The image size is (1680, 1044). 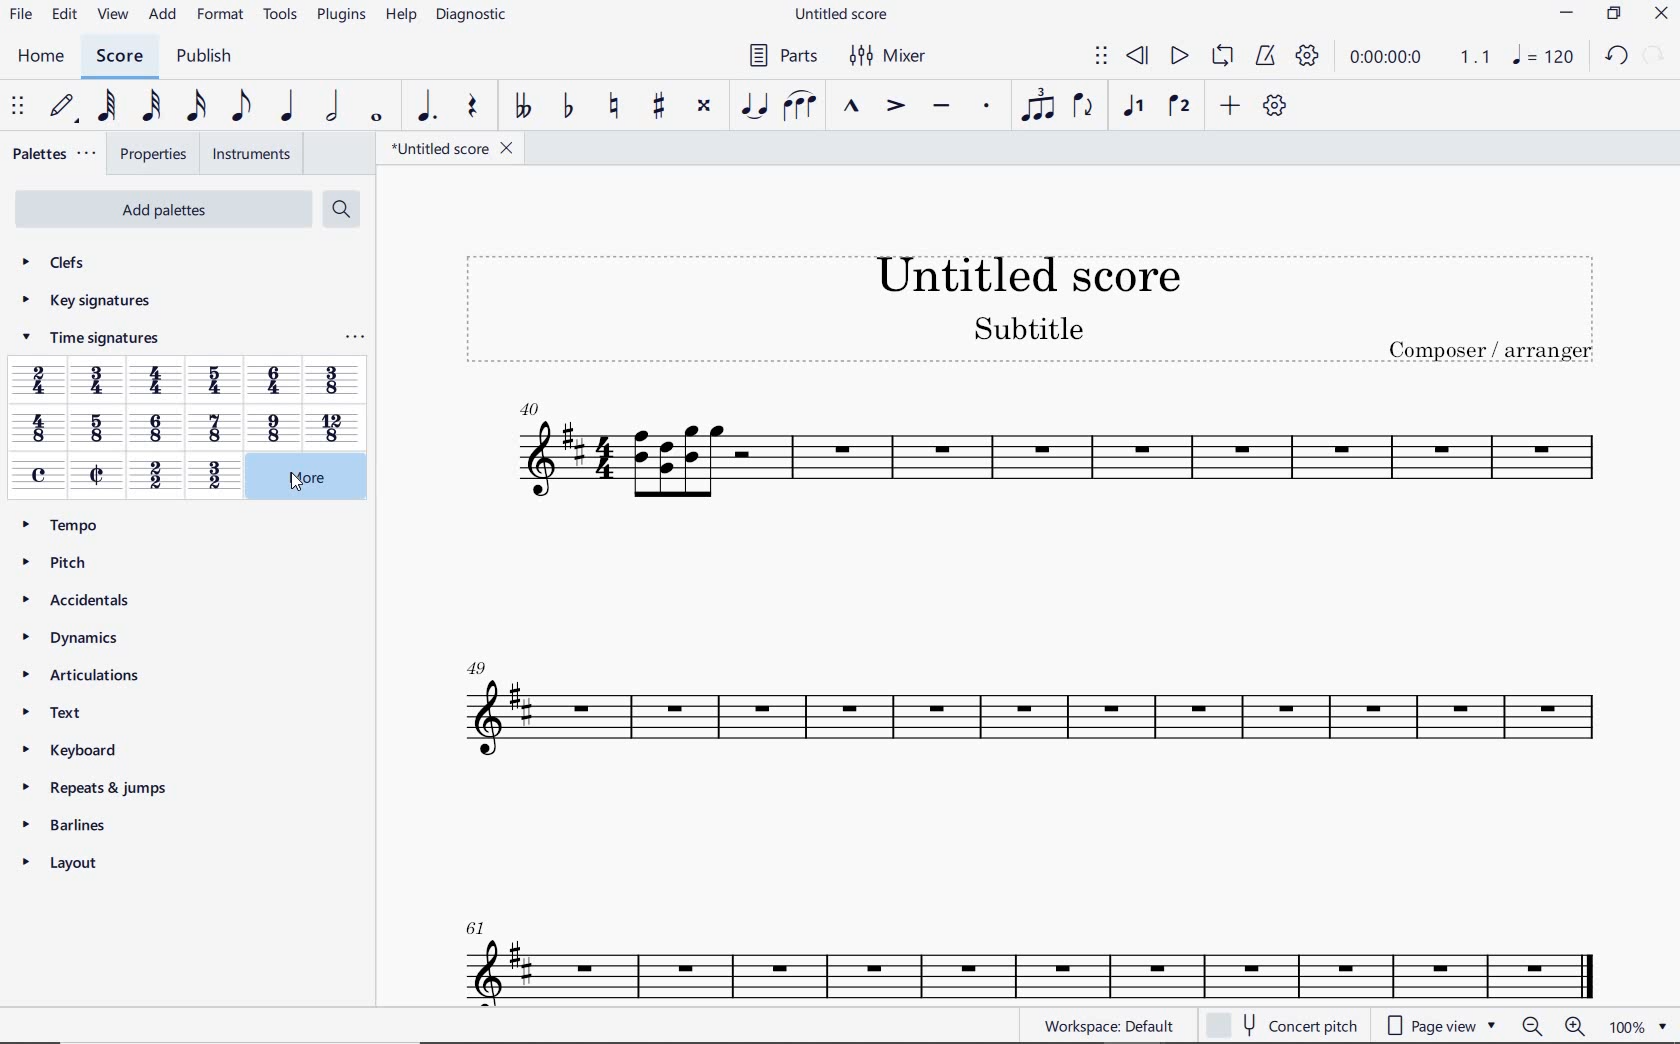 What do you see at coordinates (274, 380) in the screenshot?
I see `6/4` at bounding box center [274, 380].